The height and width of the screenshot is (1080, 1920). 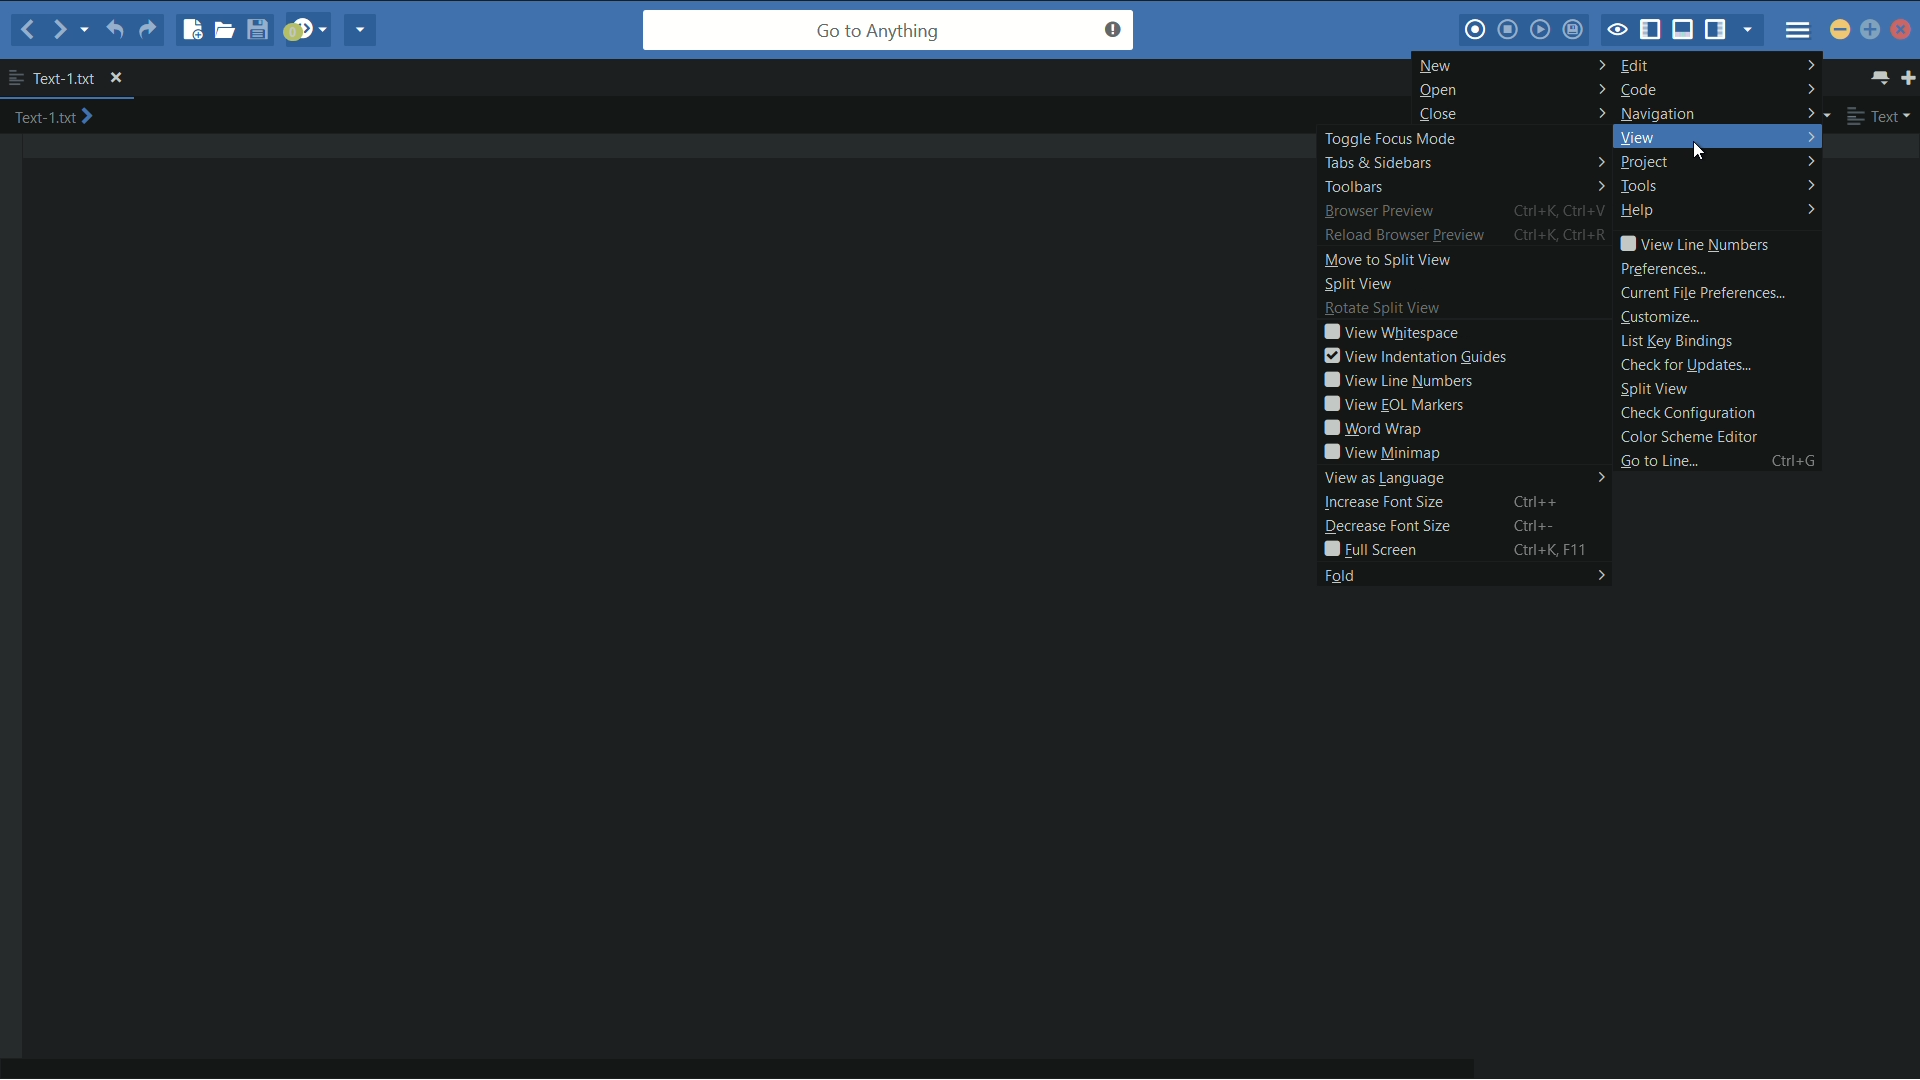 I want to click on jump to next syntax correcting result, so click(x=307, y=29).